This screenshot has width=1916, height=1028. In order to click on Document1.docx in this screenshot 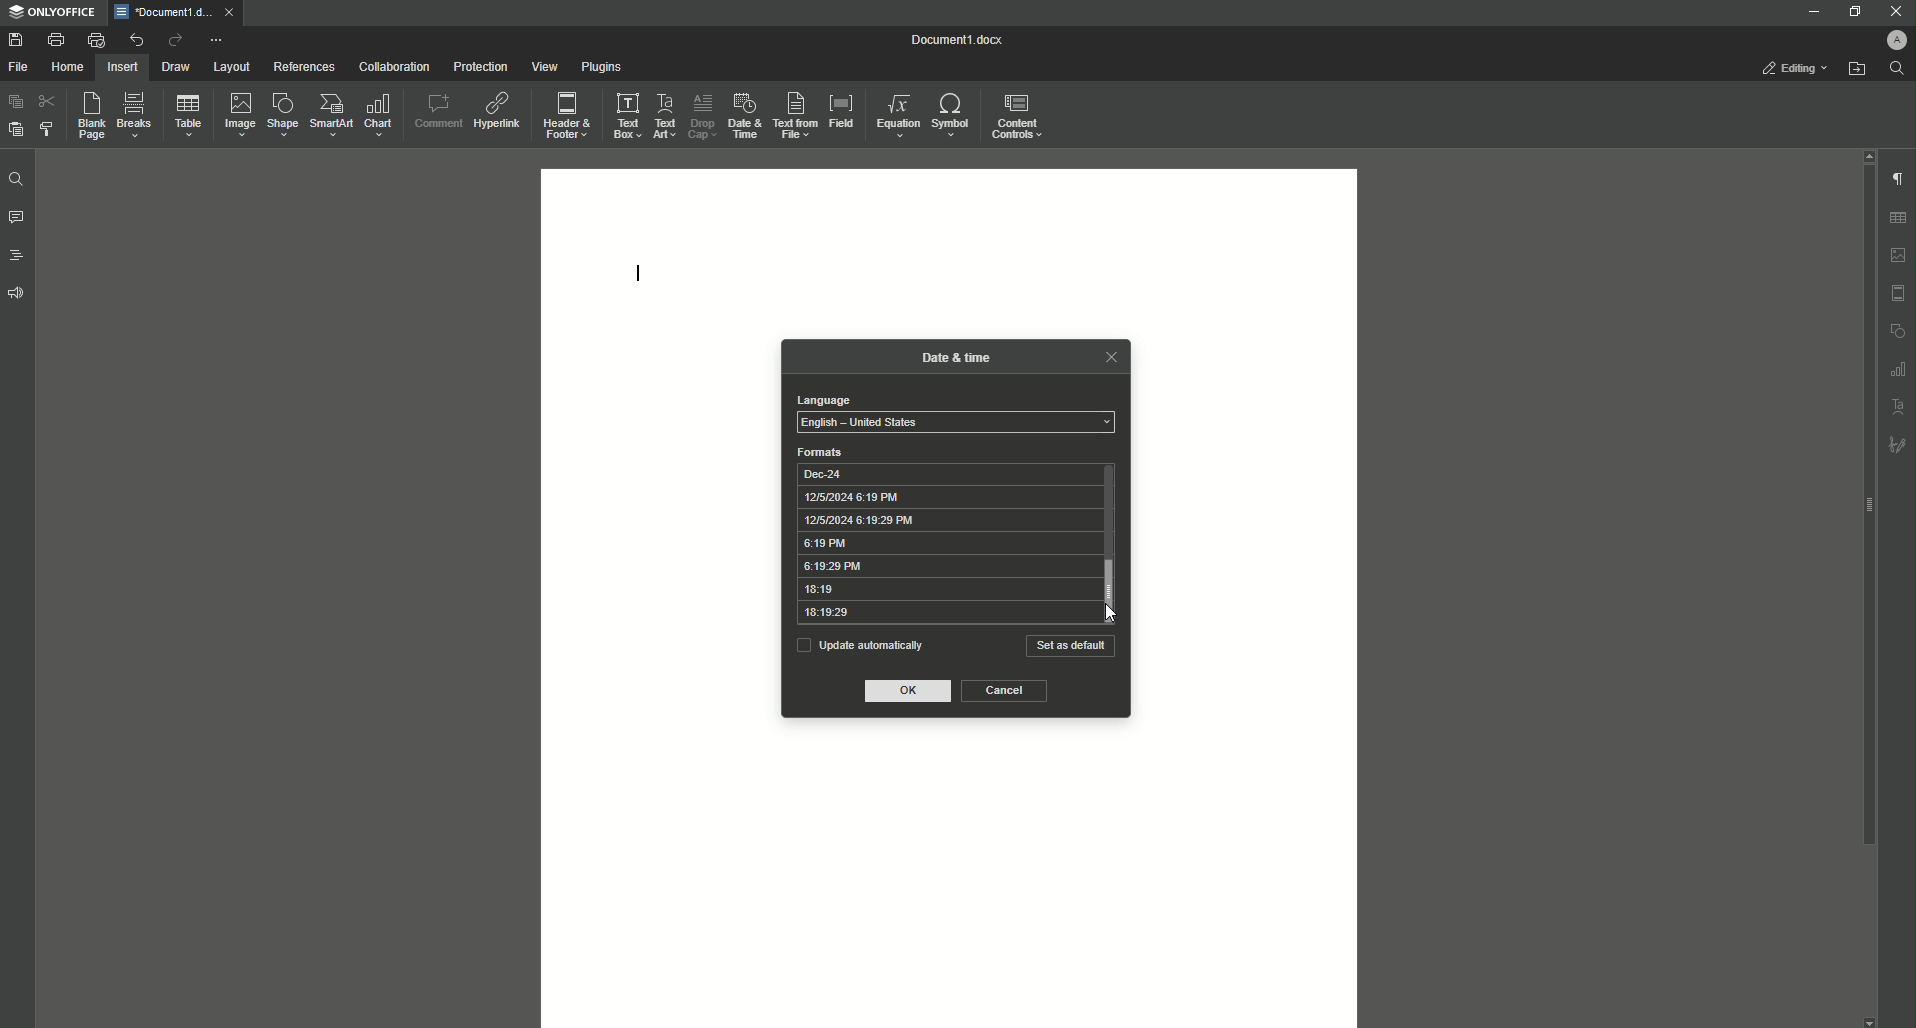, I will do `click(959, 40)`.